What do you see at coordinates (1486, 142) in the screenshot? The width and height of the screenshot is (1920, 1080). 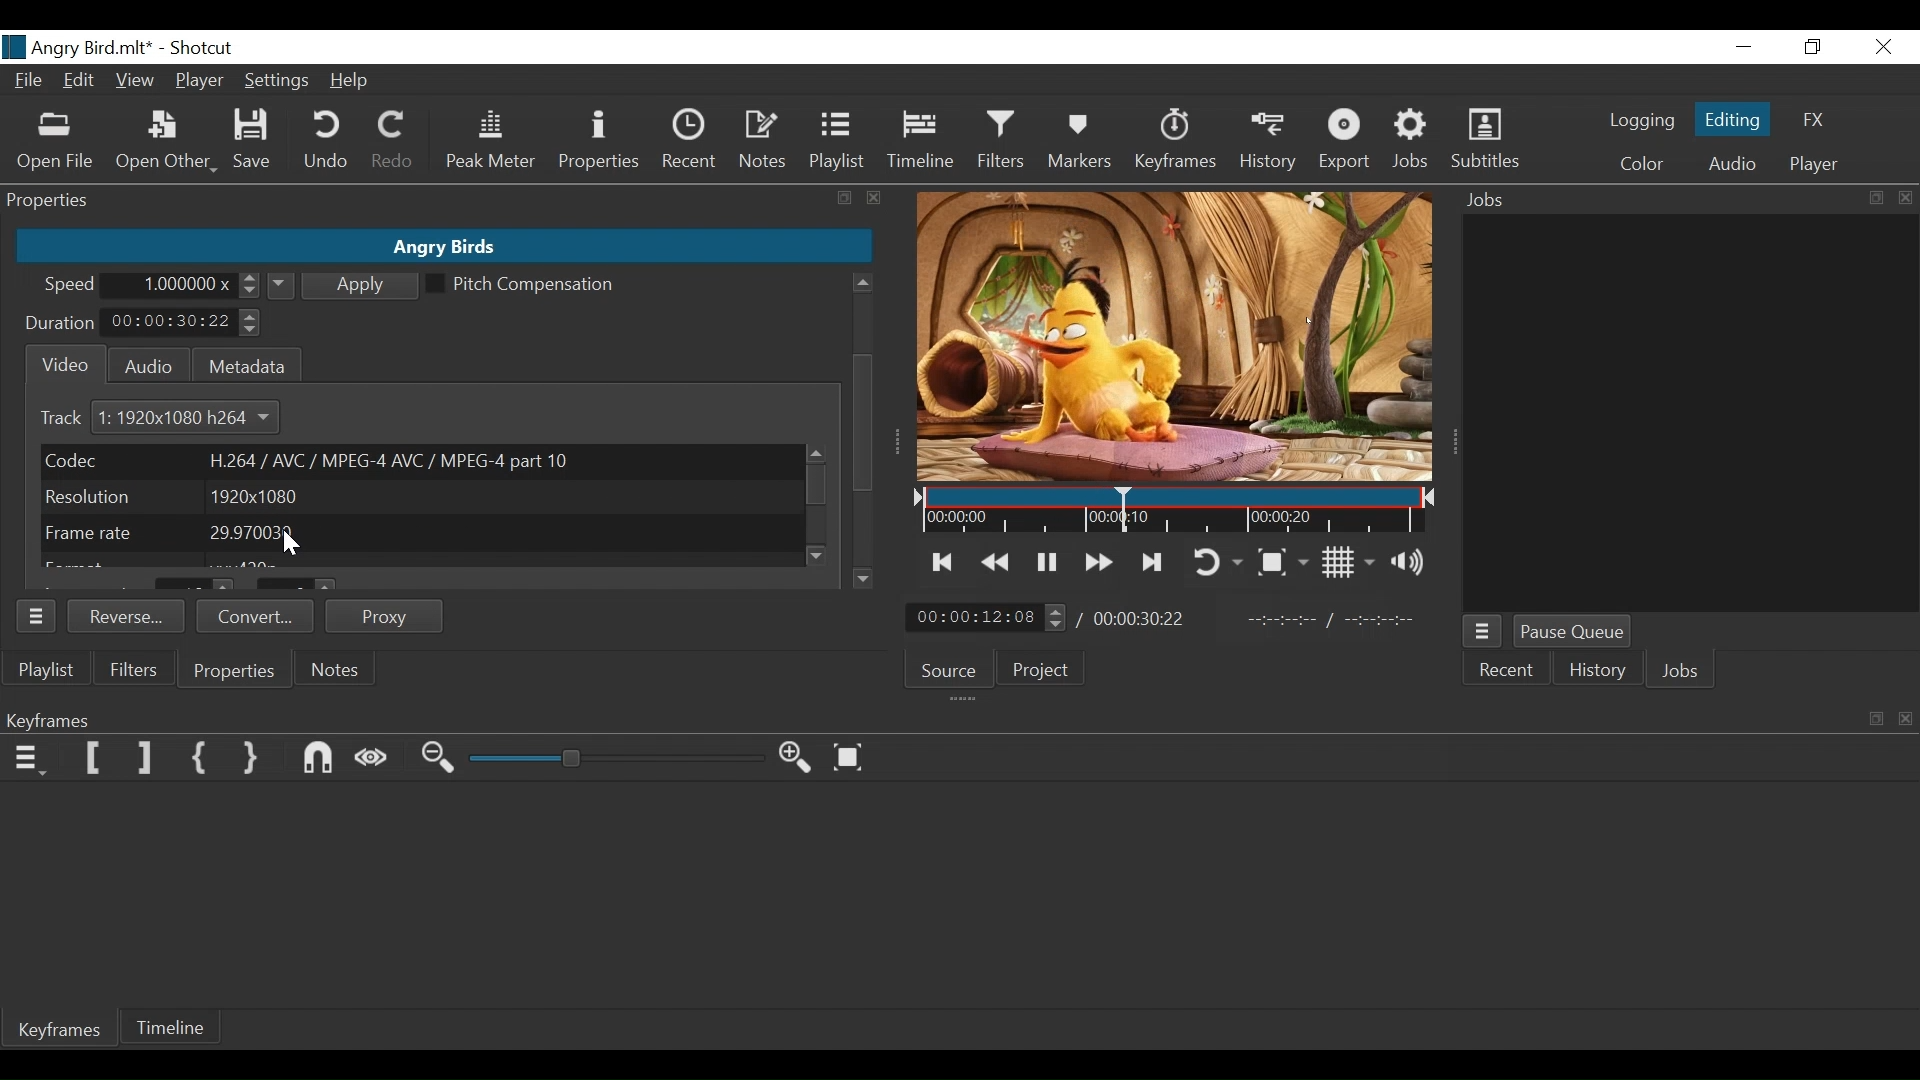 I see `Subtitles` at bounding box center [1486, 142].